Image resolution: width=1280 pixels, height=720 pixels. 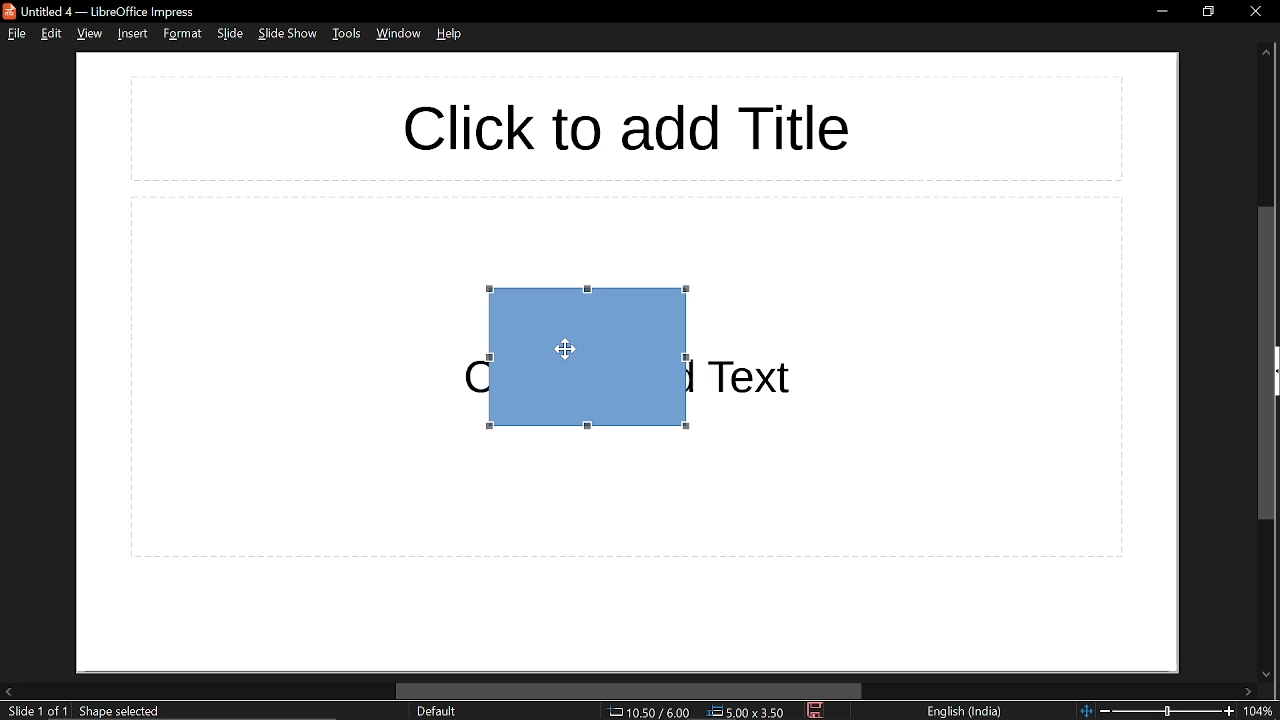 What do you see at coordinates (1269, 363) in the screenshot?
I see `vertical scrollbar` at bounding box center [1269, 363].